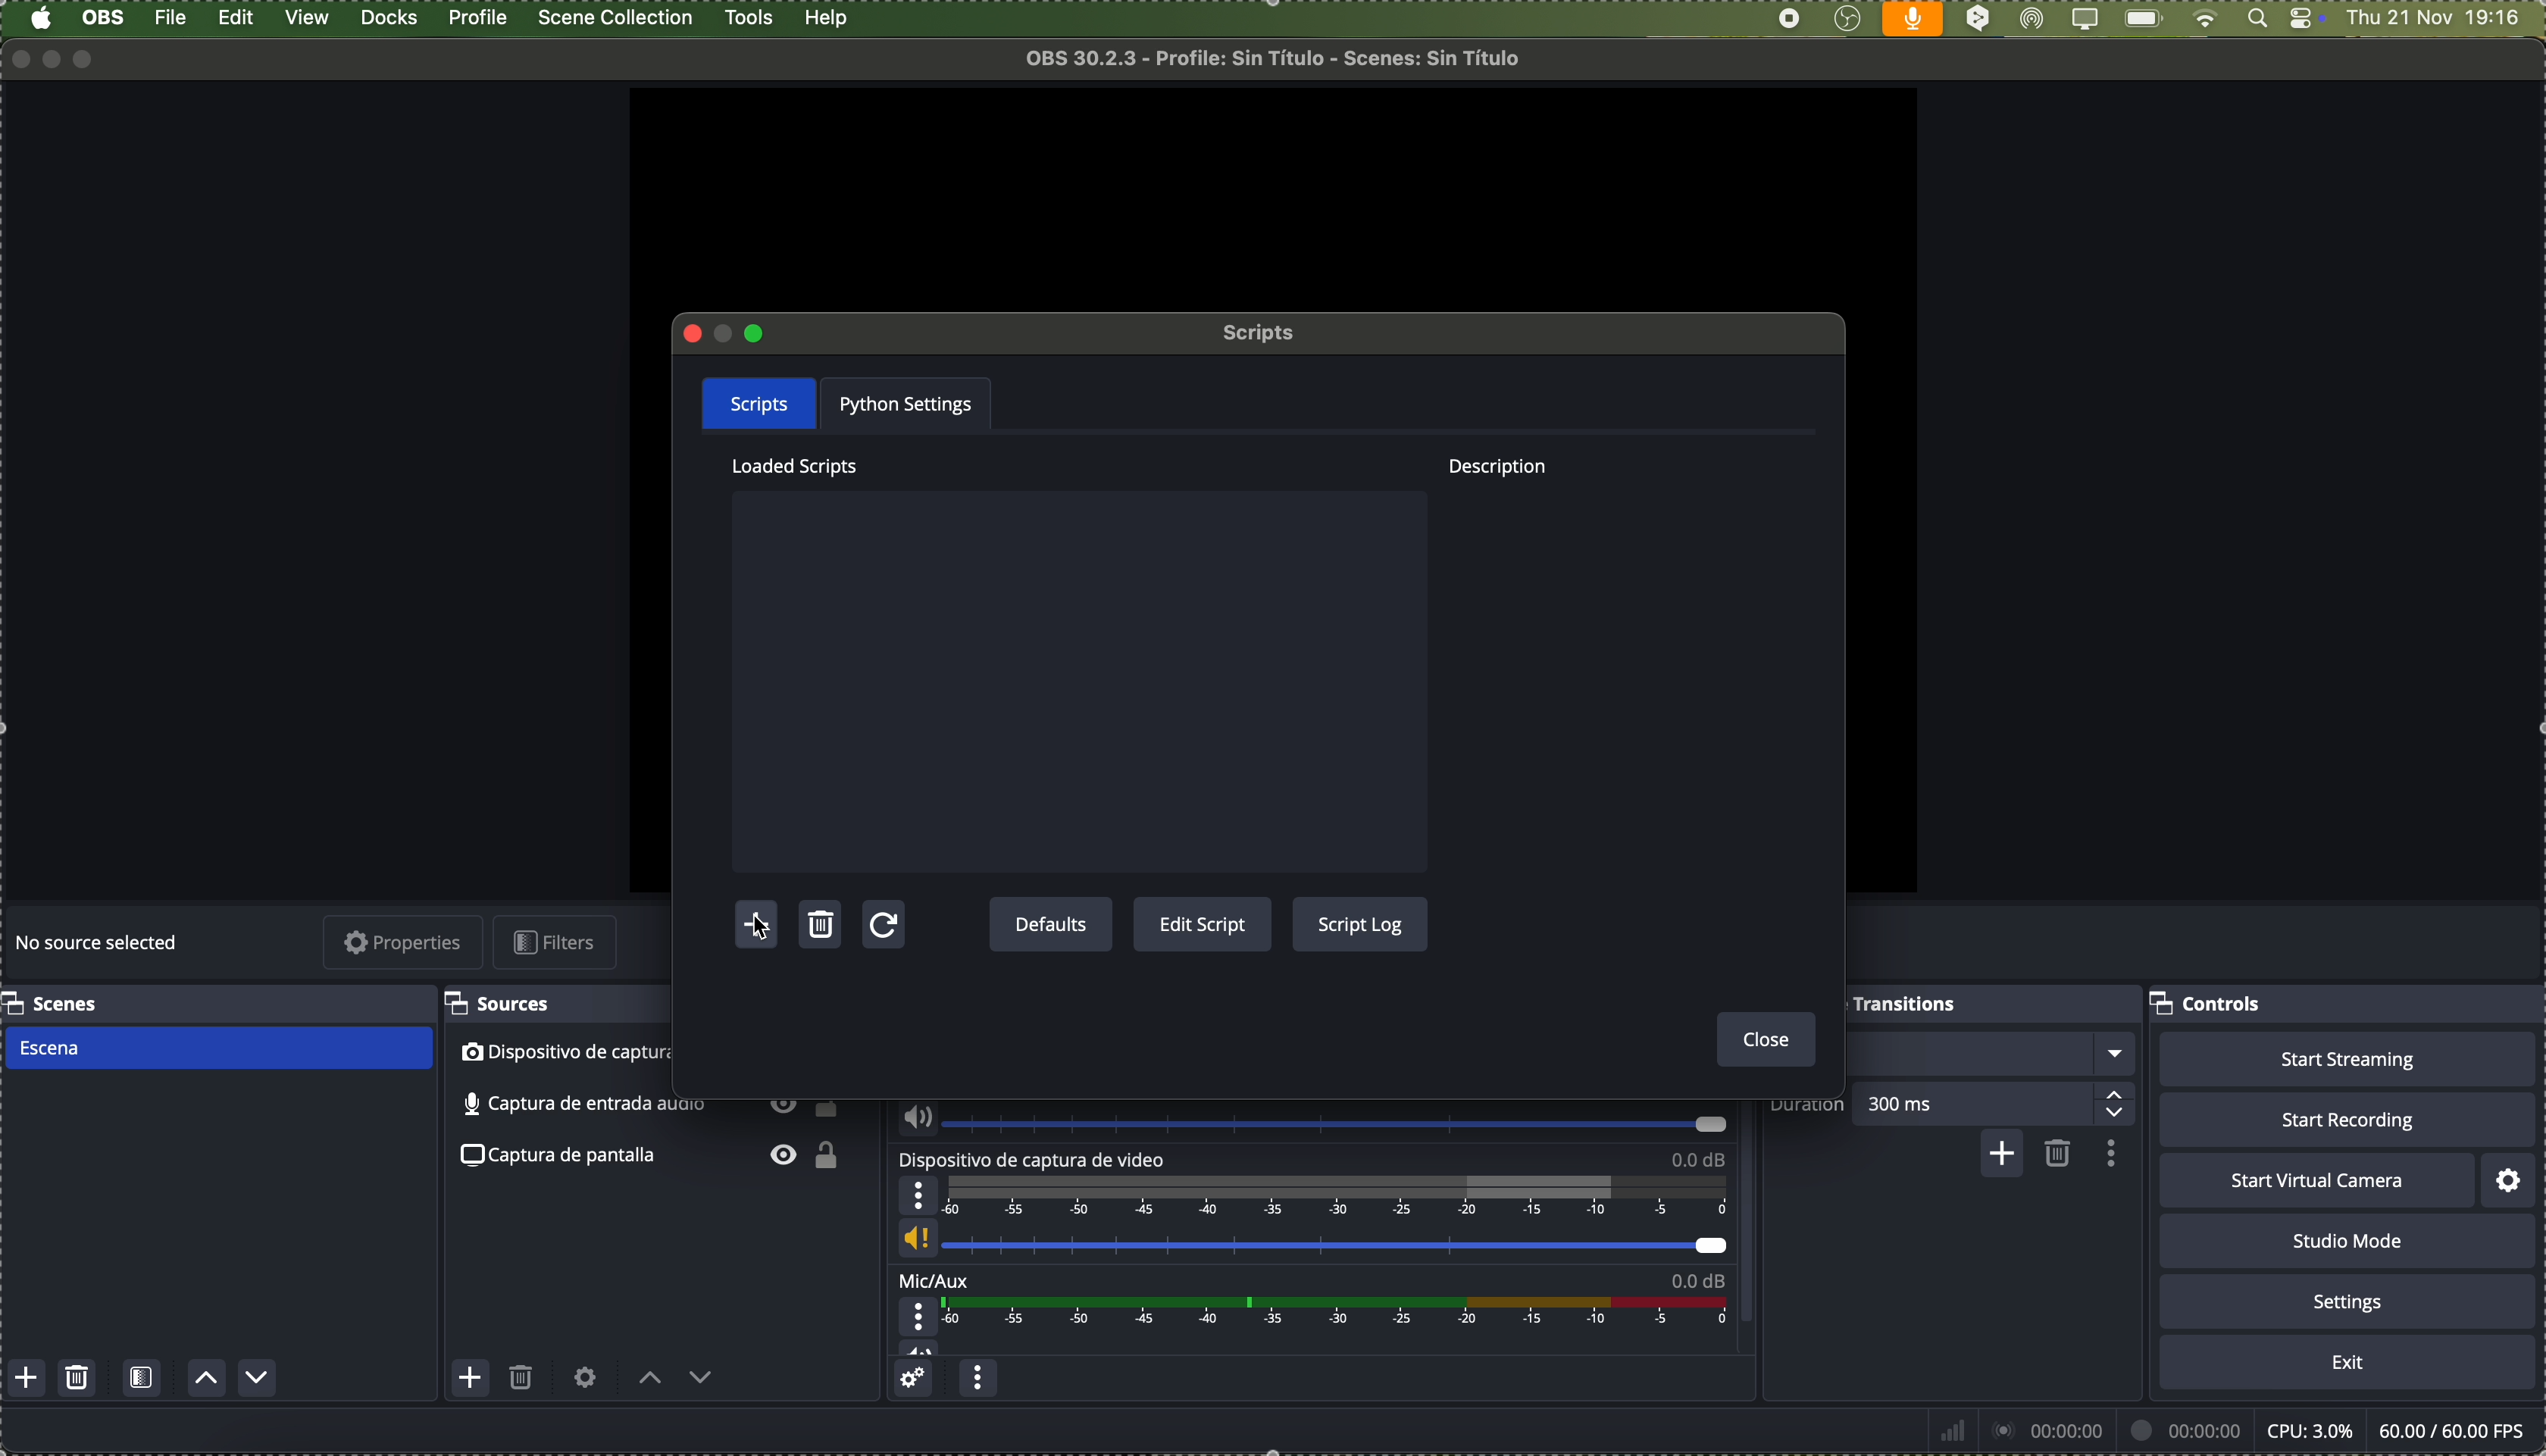  Describe the element at coordinates (752, 15) in the screenshot. I see `click on tools` at that location.